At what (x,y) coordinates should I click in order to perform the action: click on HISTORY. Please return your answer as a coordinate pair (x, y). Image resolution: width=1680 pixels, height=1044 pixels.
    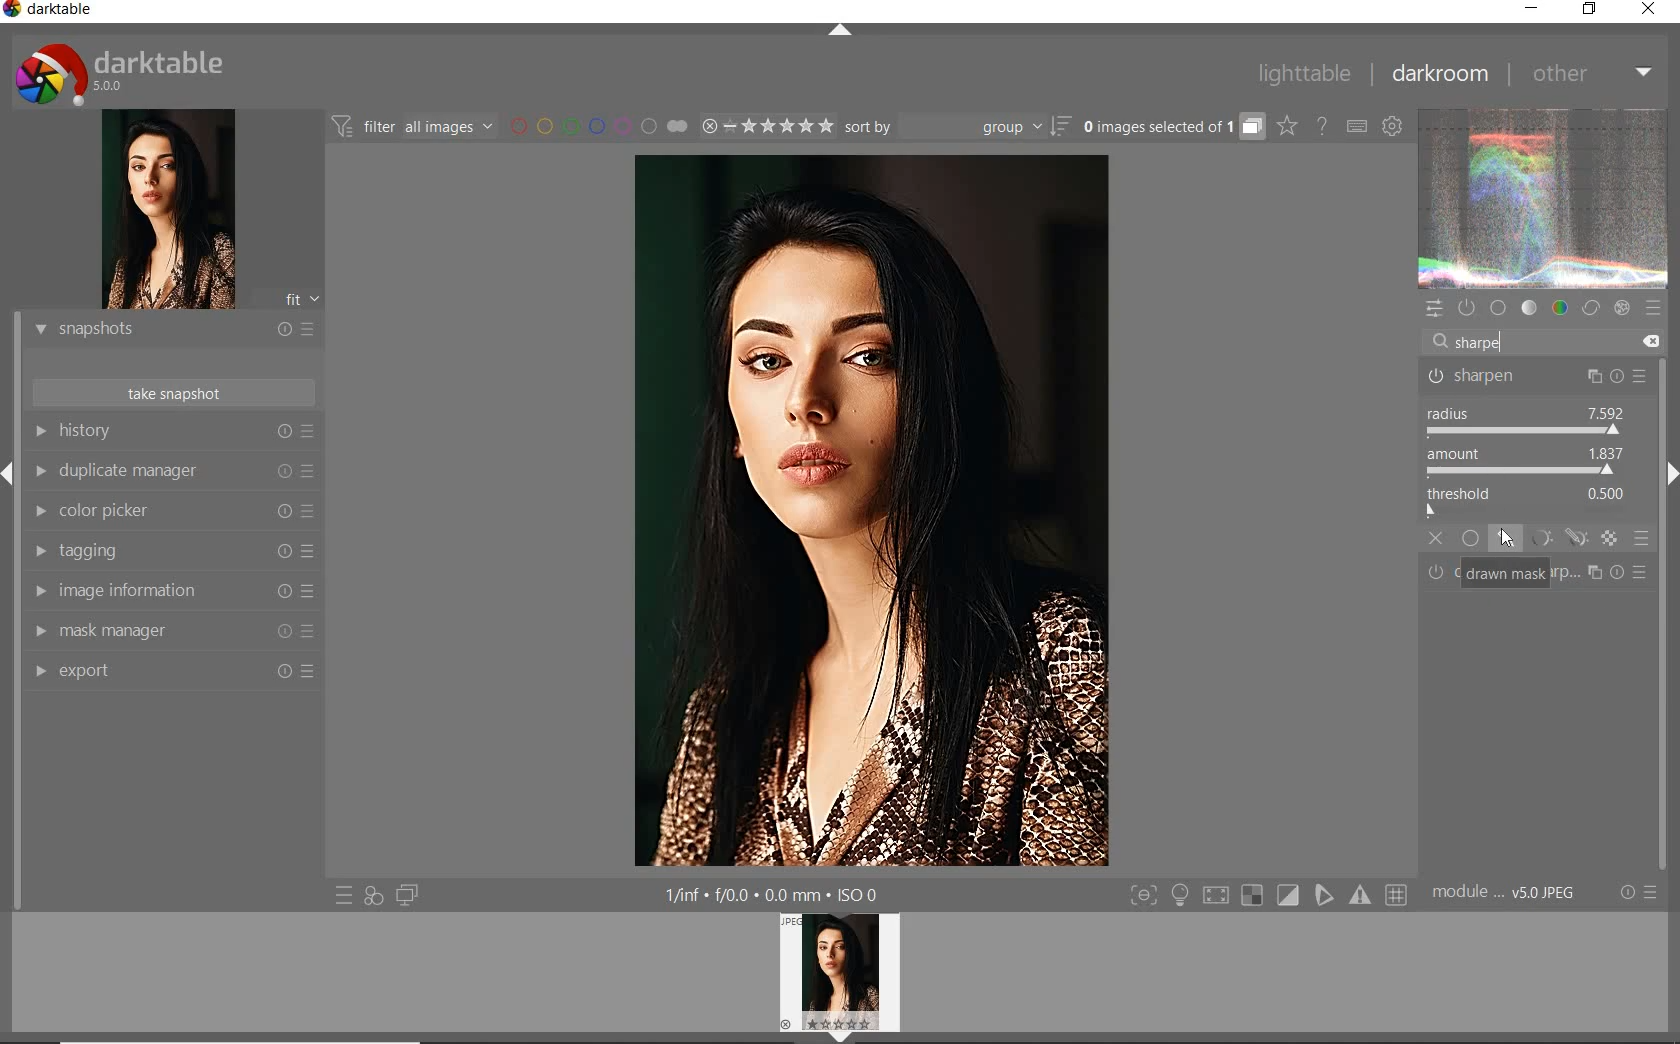
    Looking at the image, I should click on (173, 433).